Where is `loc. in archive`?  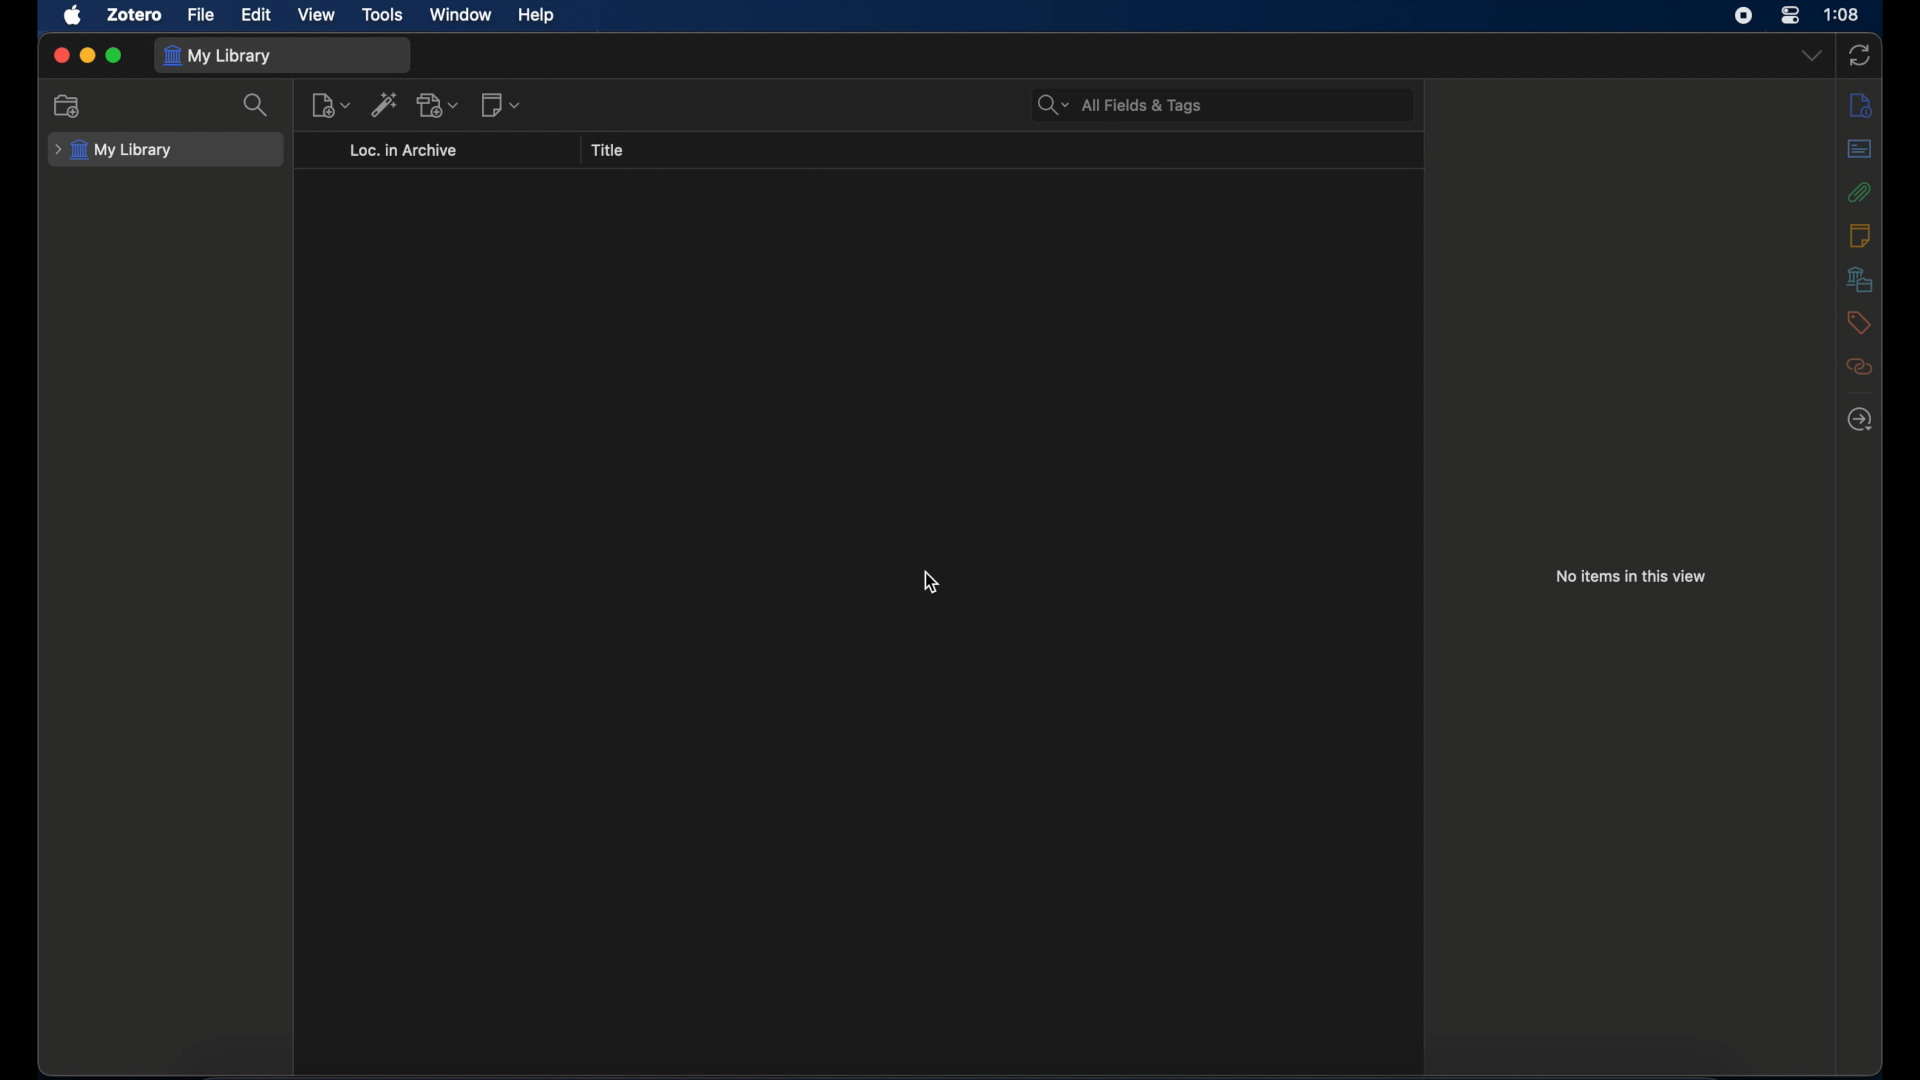 loc. in archive is located at coordinates (402, 150).